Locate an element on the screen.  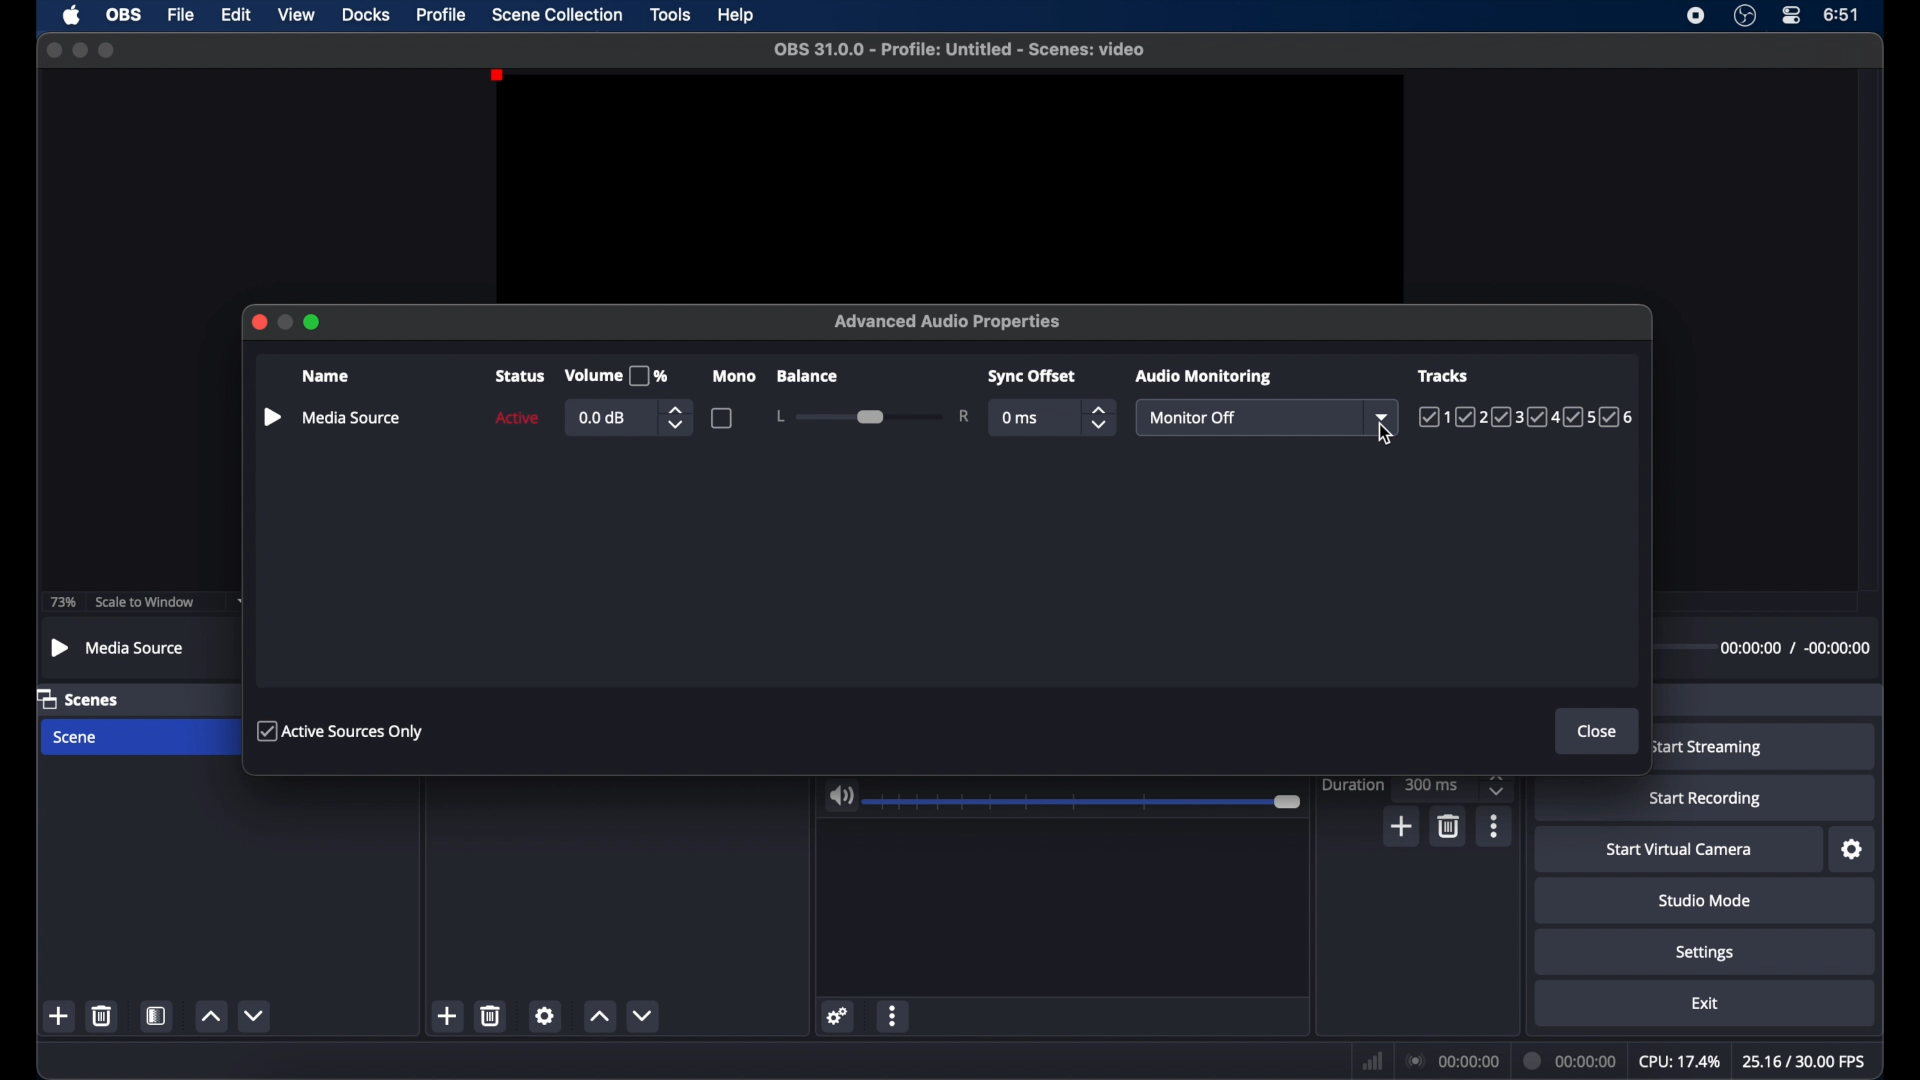
settings is located at coordinates (1853, 850).